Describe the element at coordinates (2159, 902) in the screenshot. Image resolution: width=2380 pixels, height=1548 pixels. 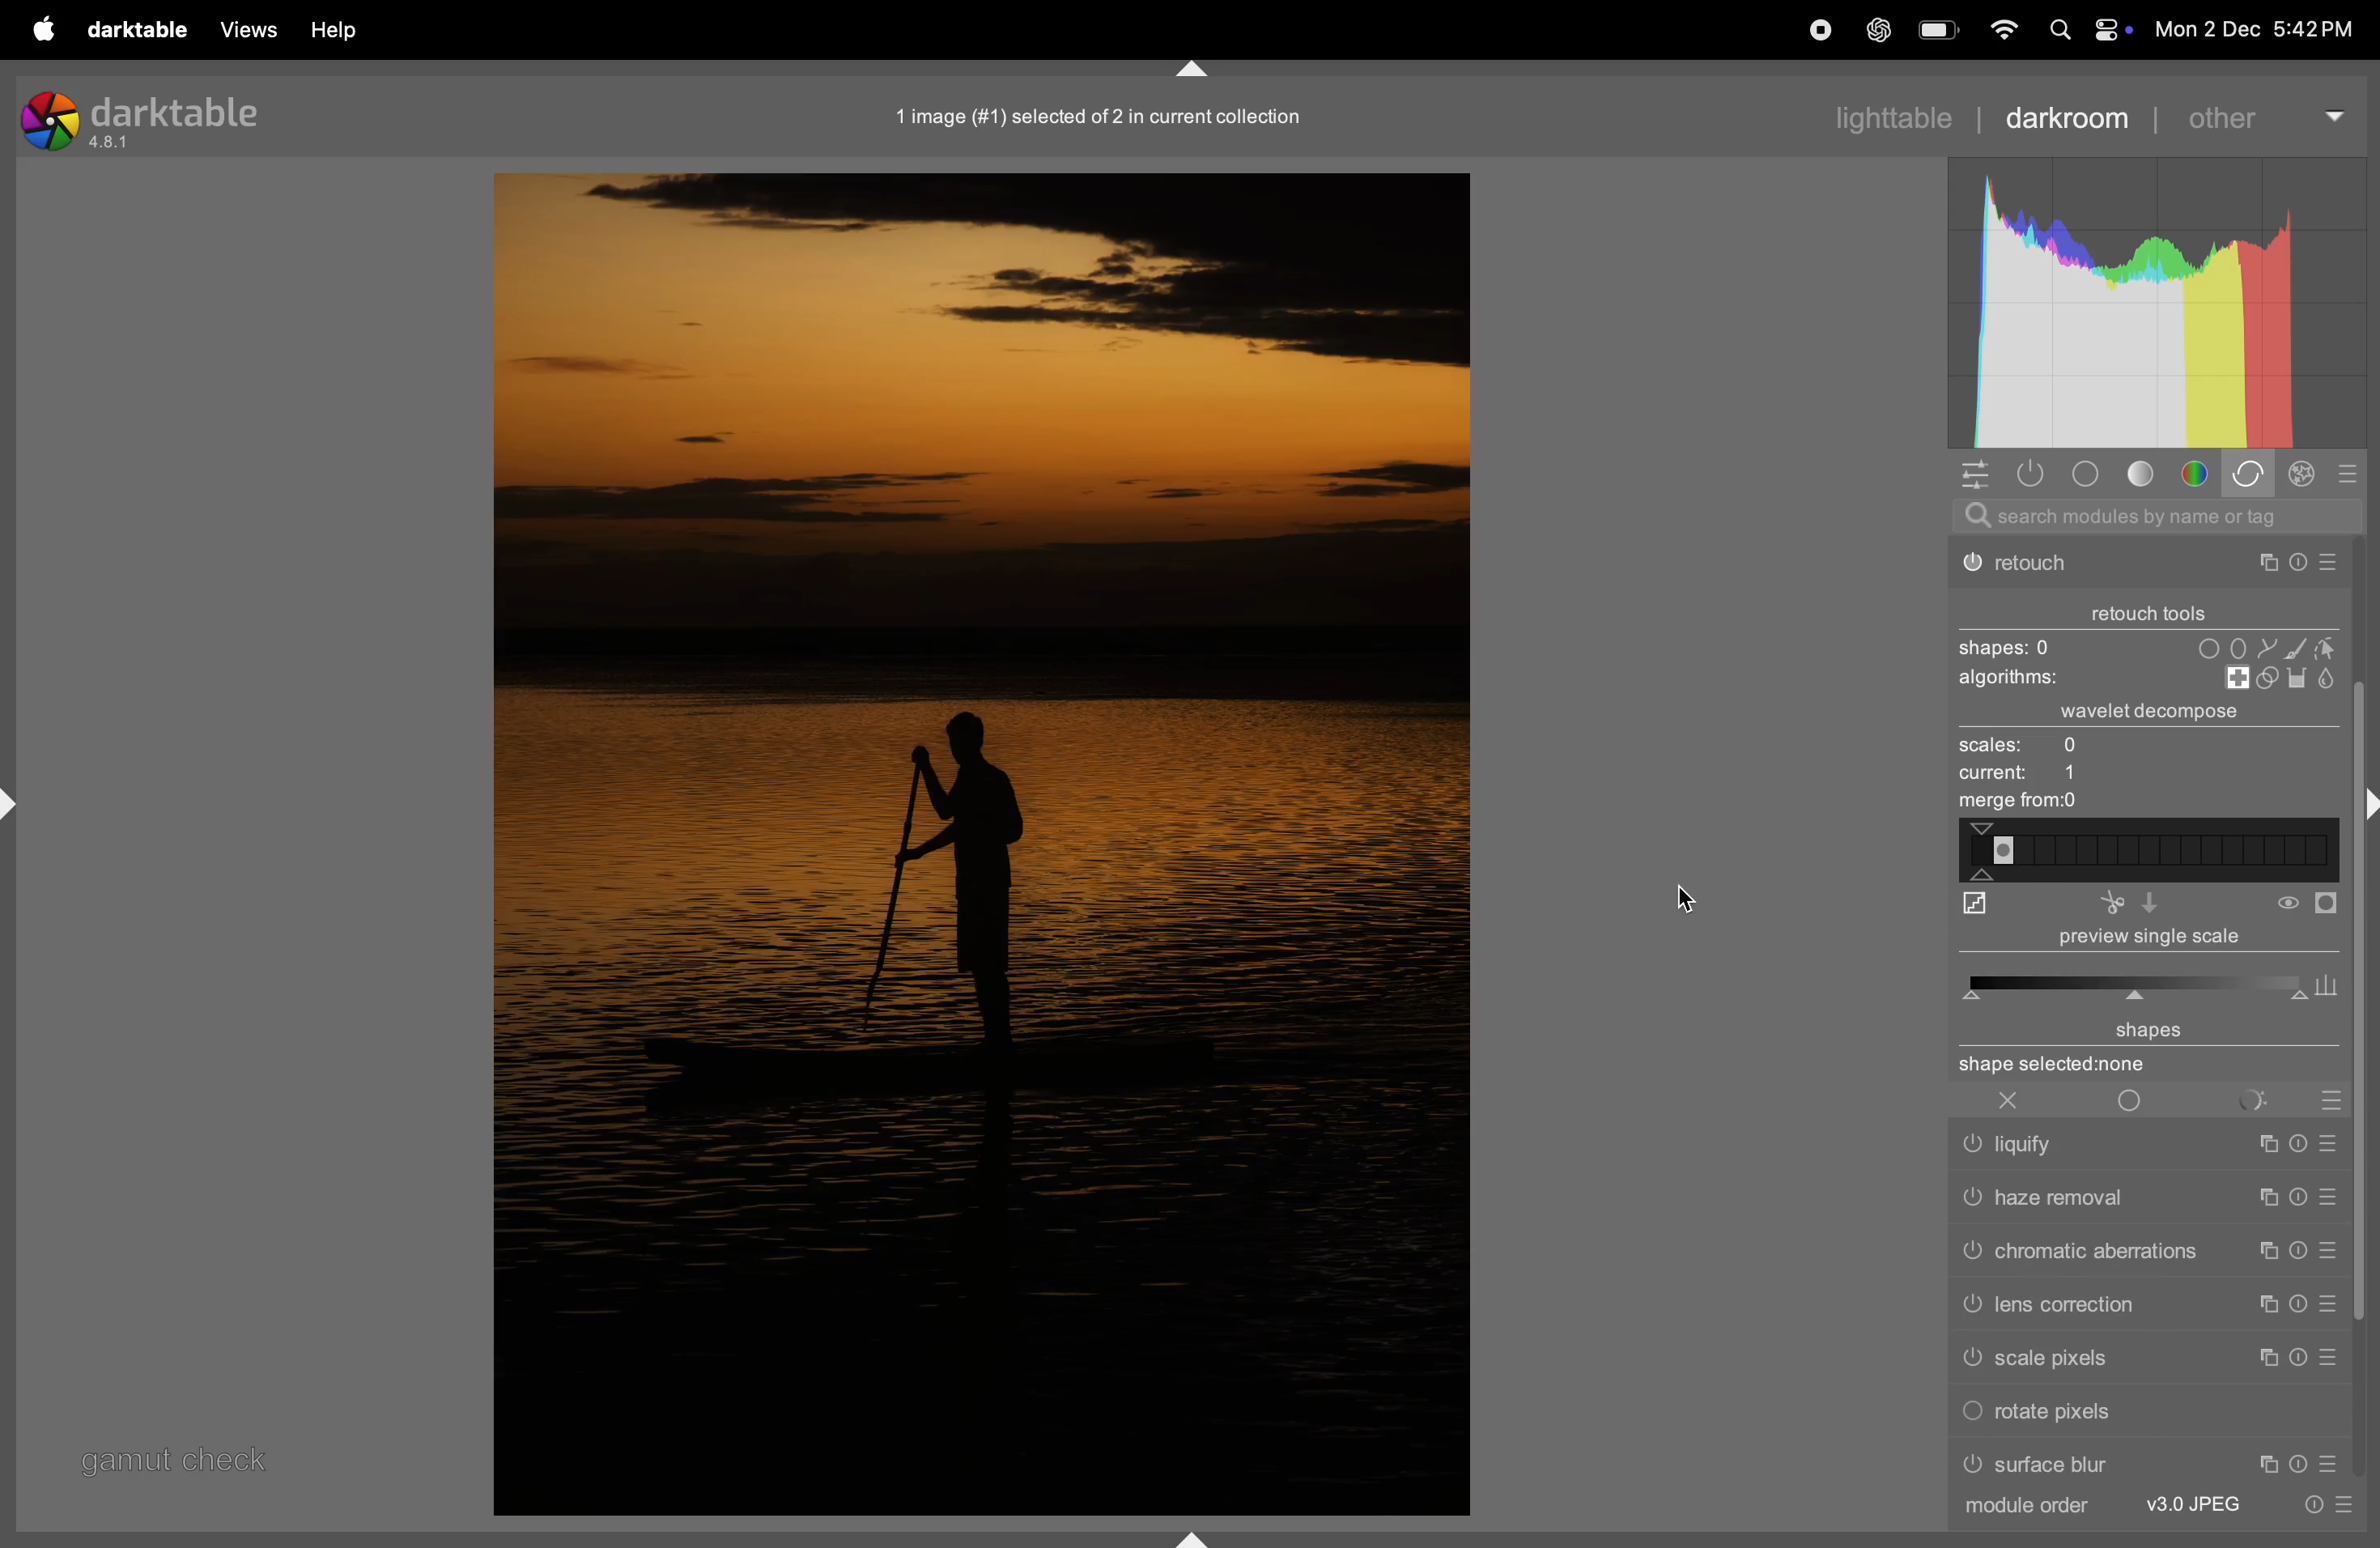
I see `cut` at that location.